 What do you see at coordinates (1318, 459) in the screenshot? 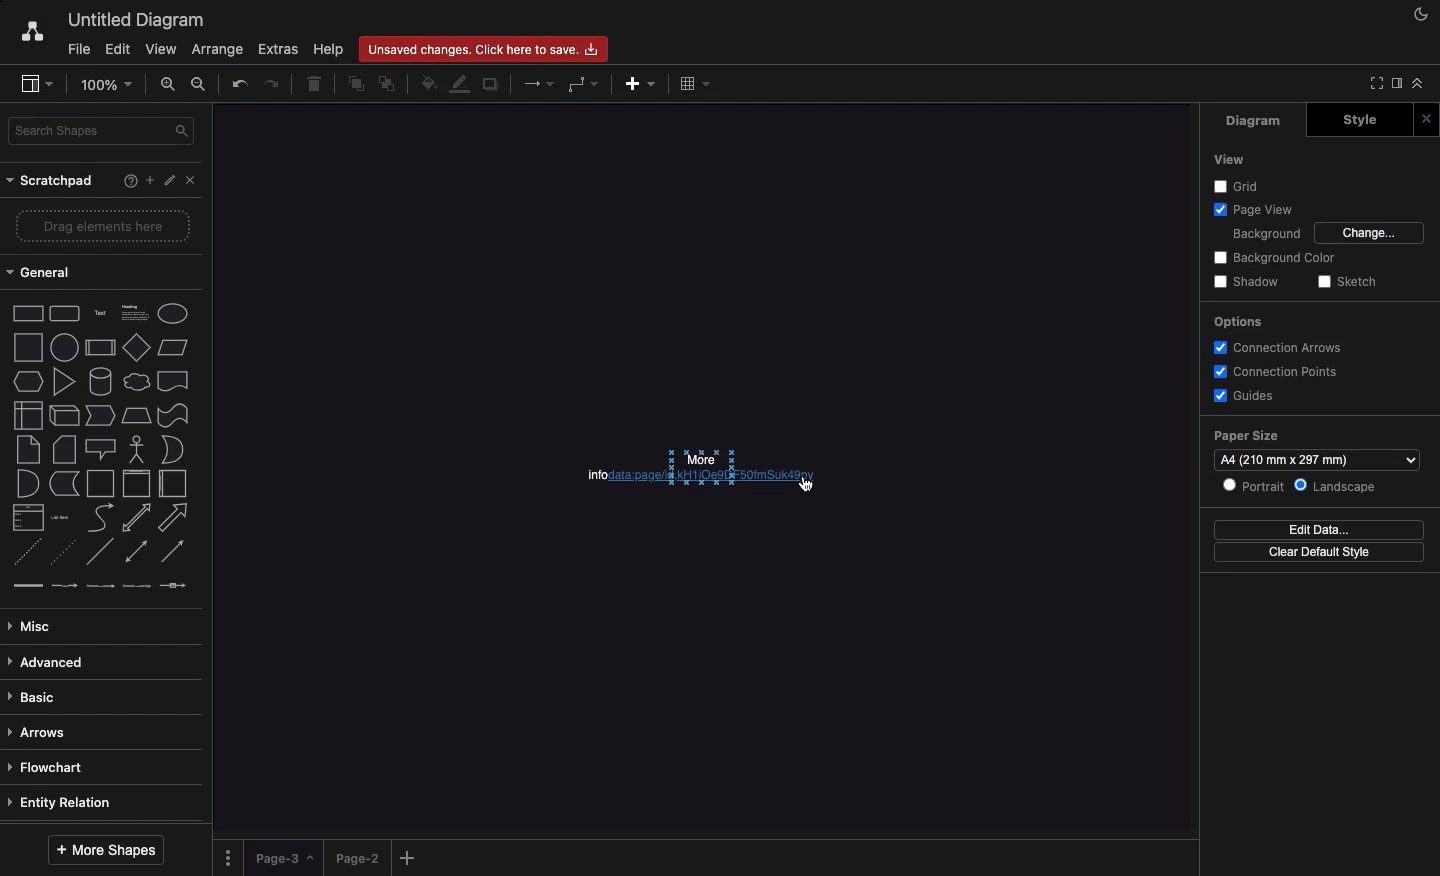
I see `A4 (210 mm x 297 mm)` at bounding box center [1318, 459].